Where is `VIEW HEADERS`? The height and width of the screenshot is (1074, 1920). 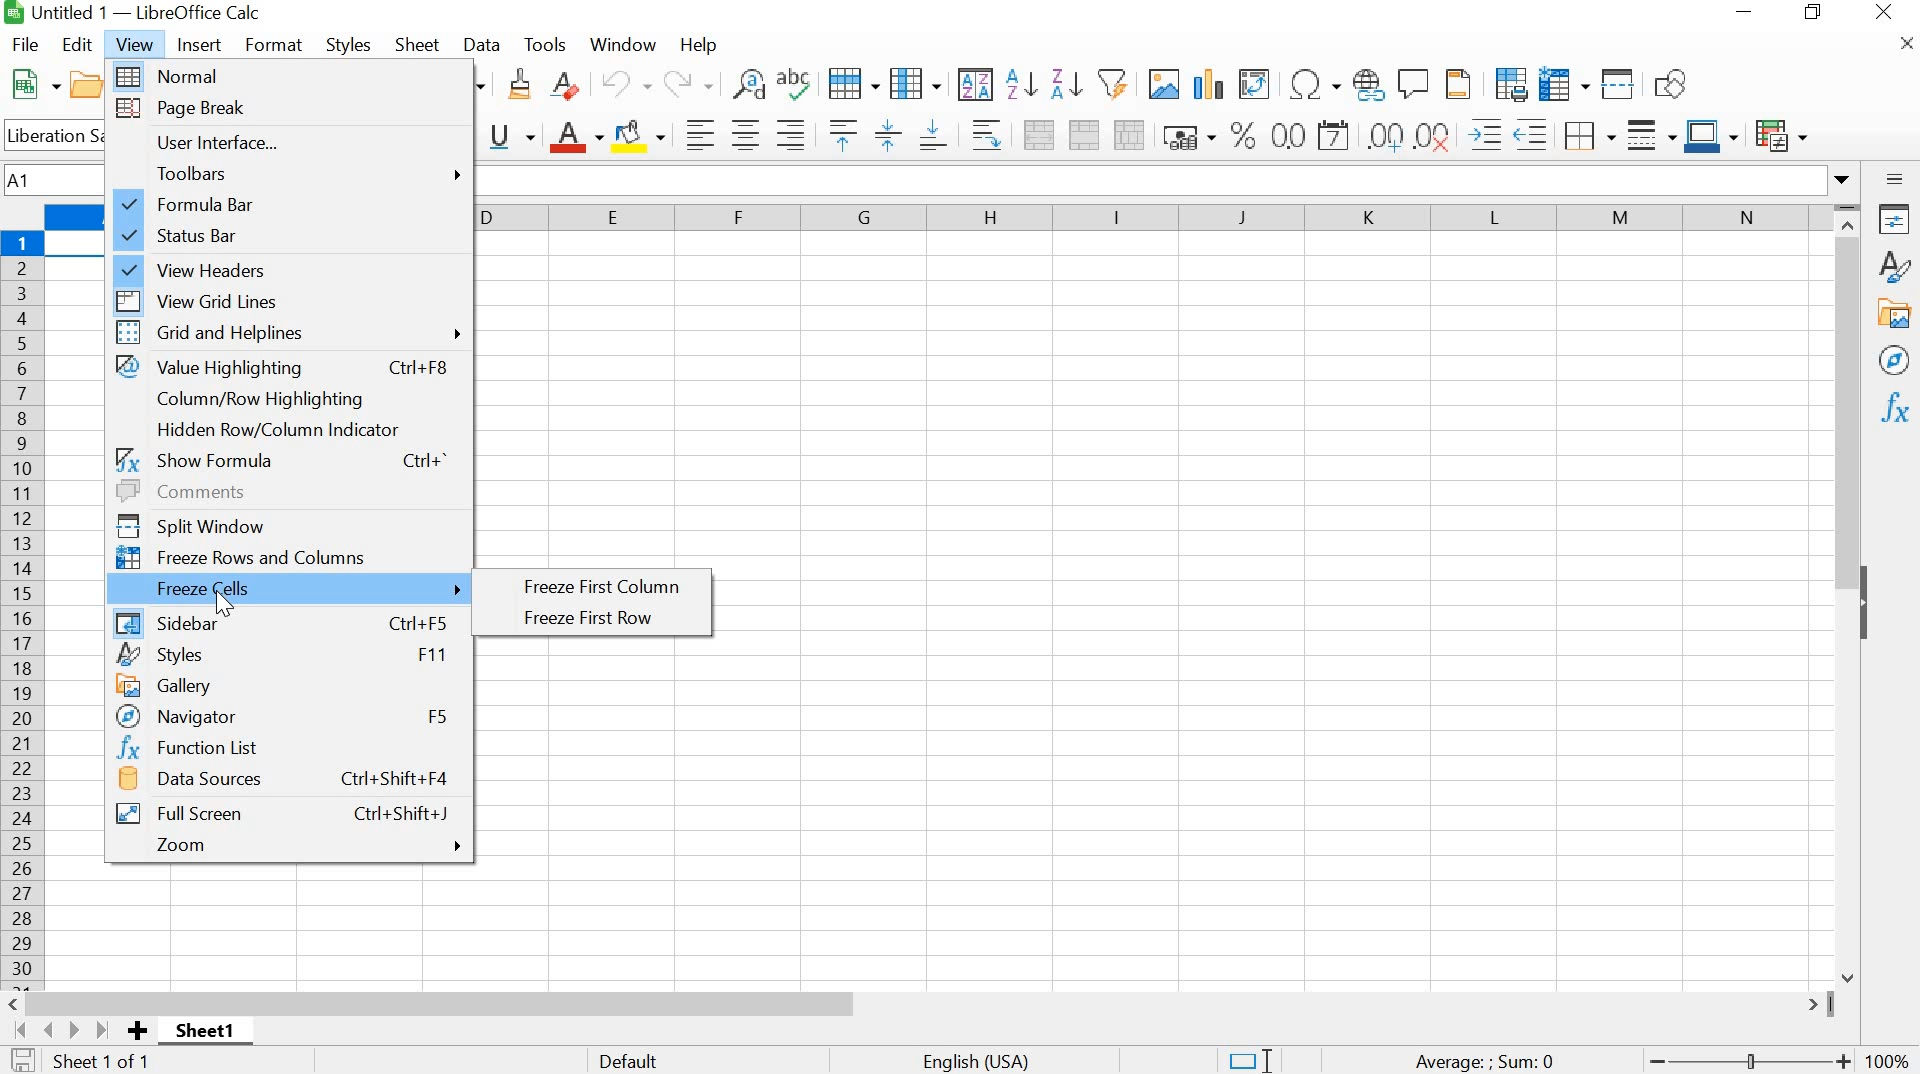
VIEW HEADERS is located at coordinates (291, 266).